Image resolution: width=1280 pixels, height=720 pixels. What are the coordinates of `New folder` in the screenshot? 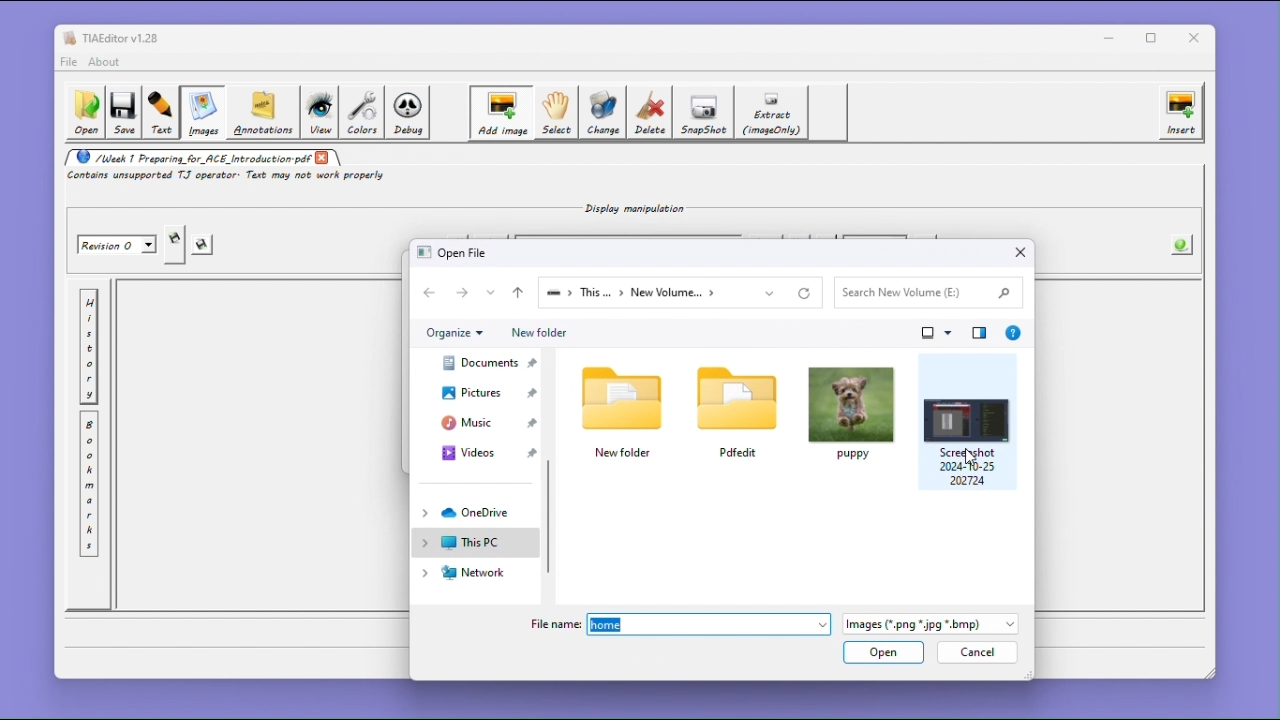 It's located at (537, 333).